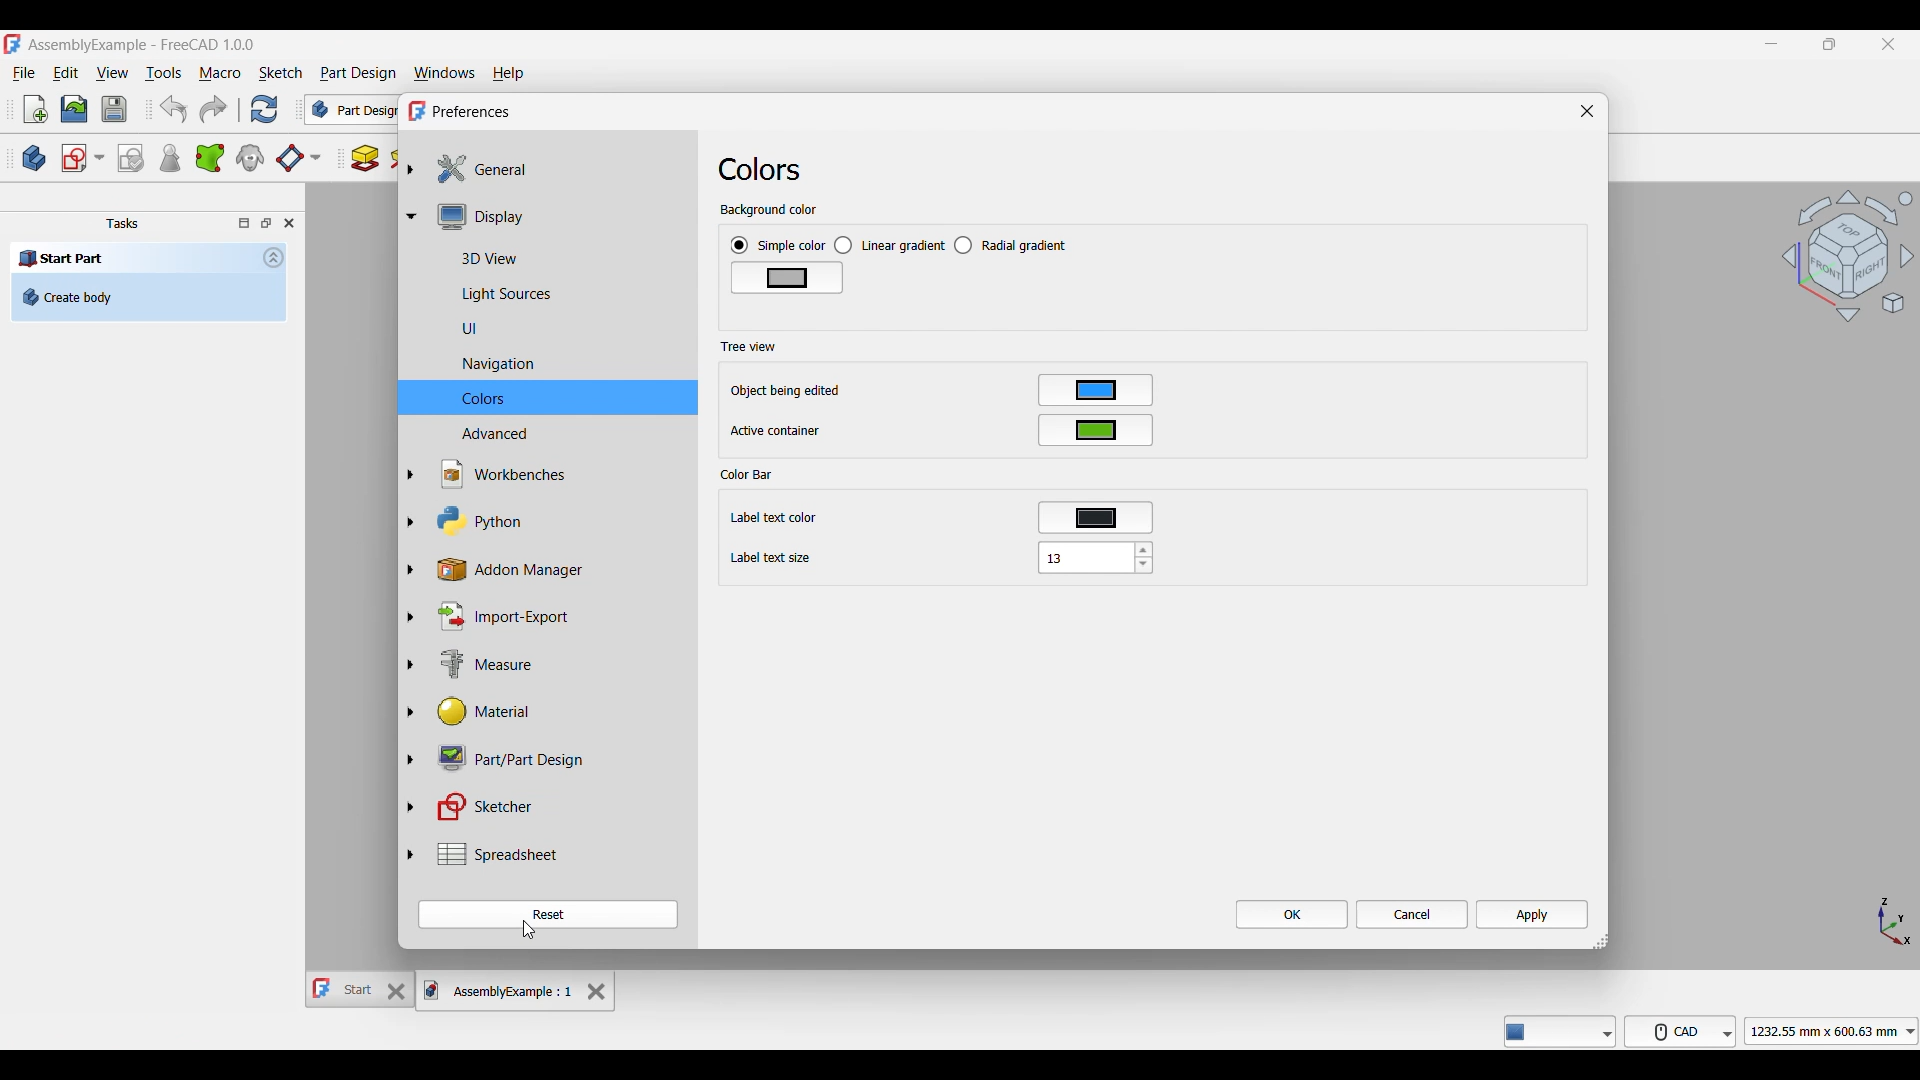 The height and width of the screenshot is (1080, 1920). What do you see at coordinates (244, 223) in the screenshot?
I see `Toggle overlay` at bounding box center [244, 223].